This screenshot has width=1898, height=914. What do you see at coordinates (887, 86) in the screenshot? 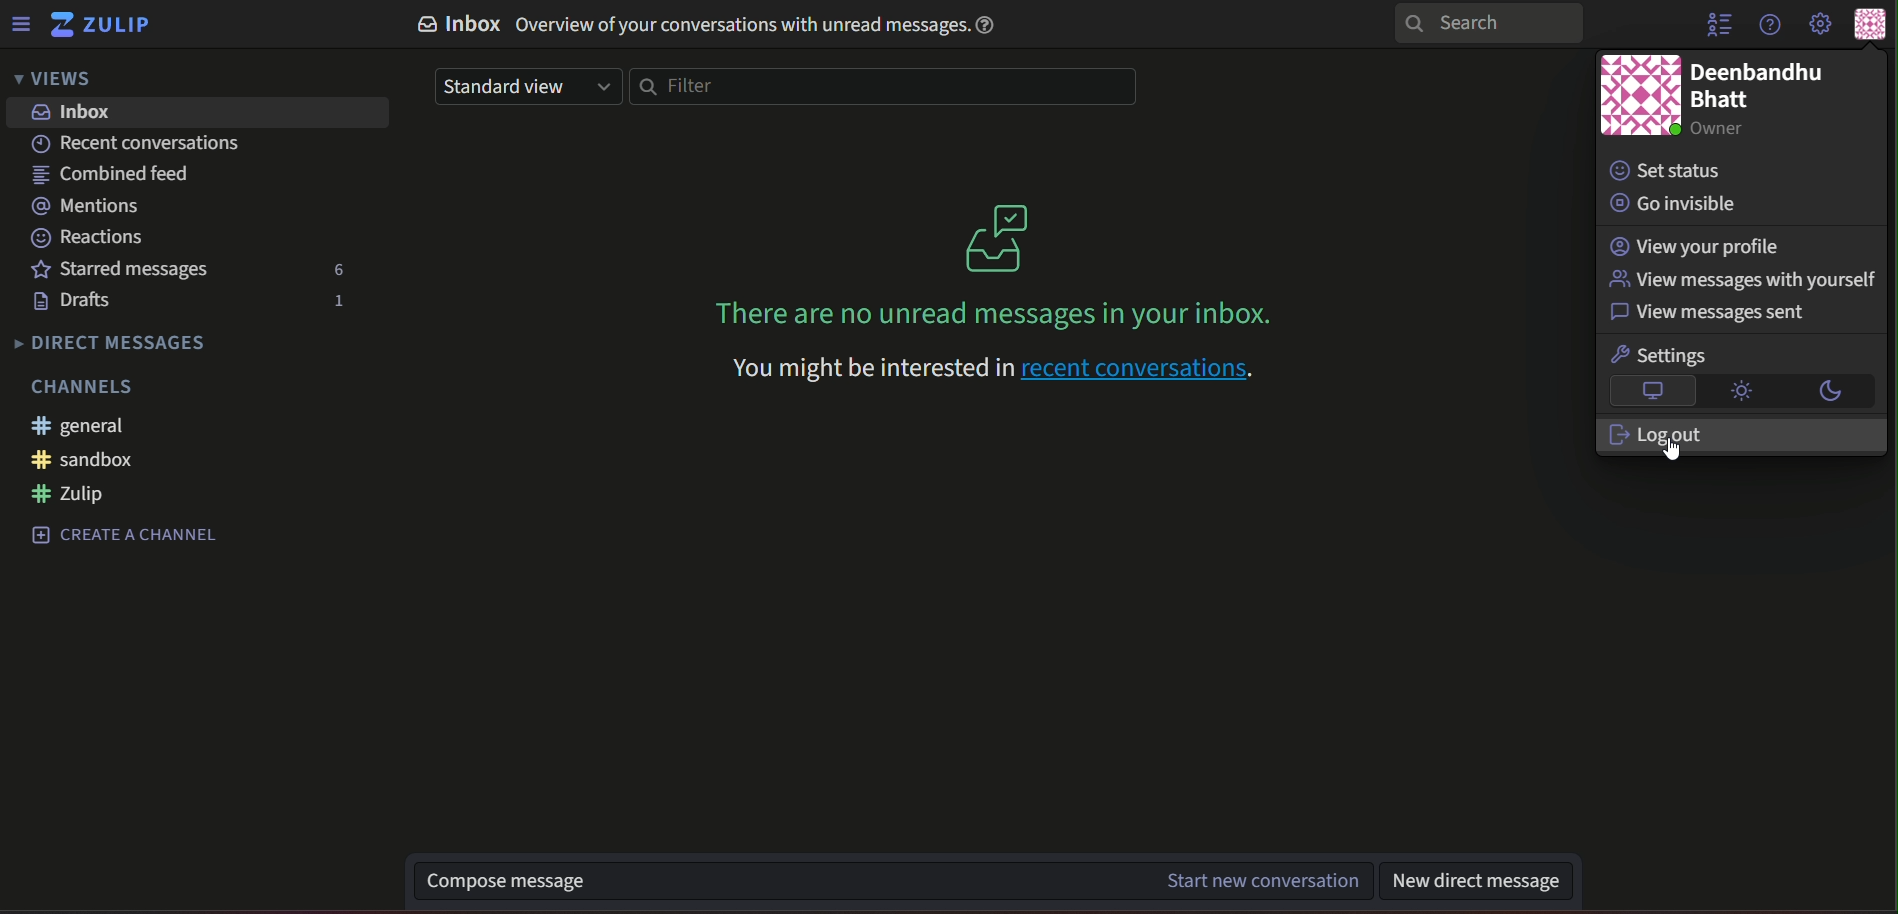
I see `filterbar` at bounding box center [887, 86].